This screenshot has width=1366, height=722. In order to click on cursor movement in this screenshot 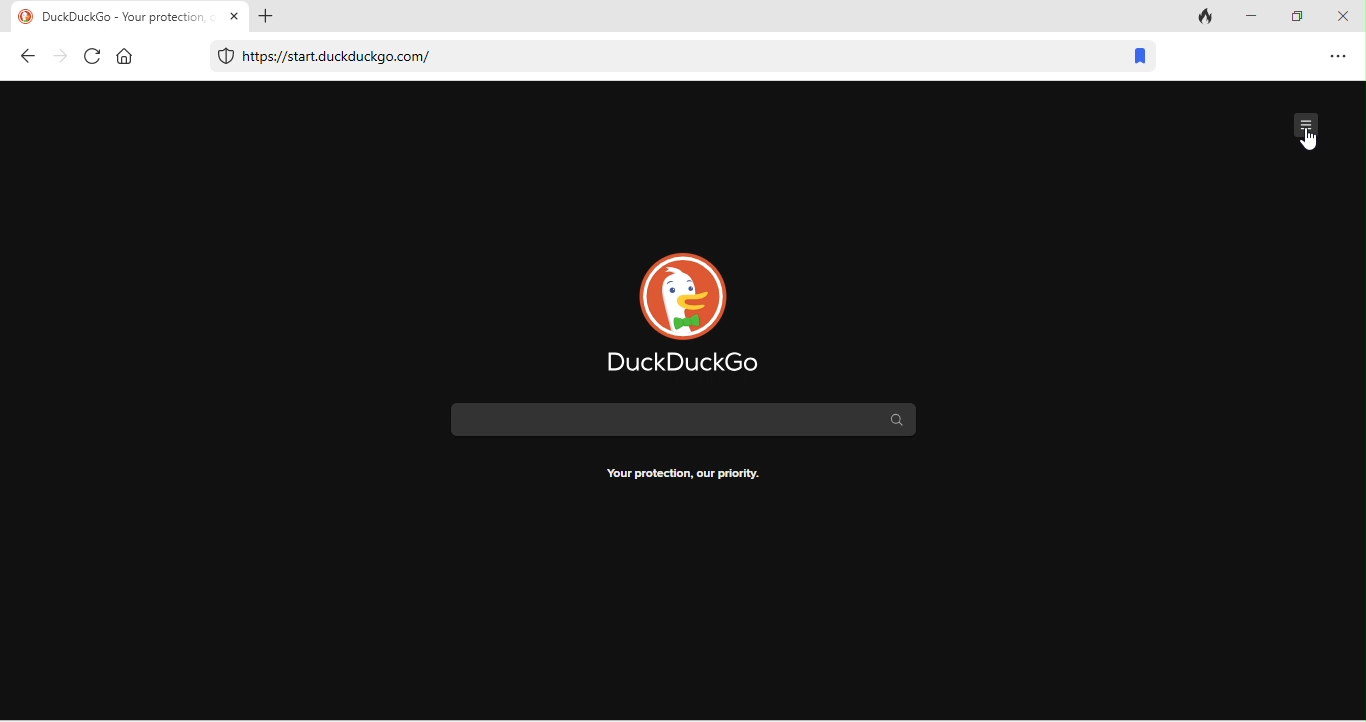, I will do `click(1308, 141)`.